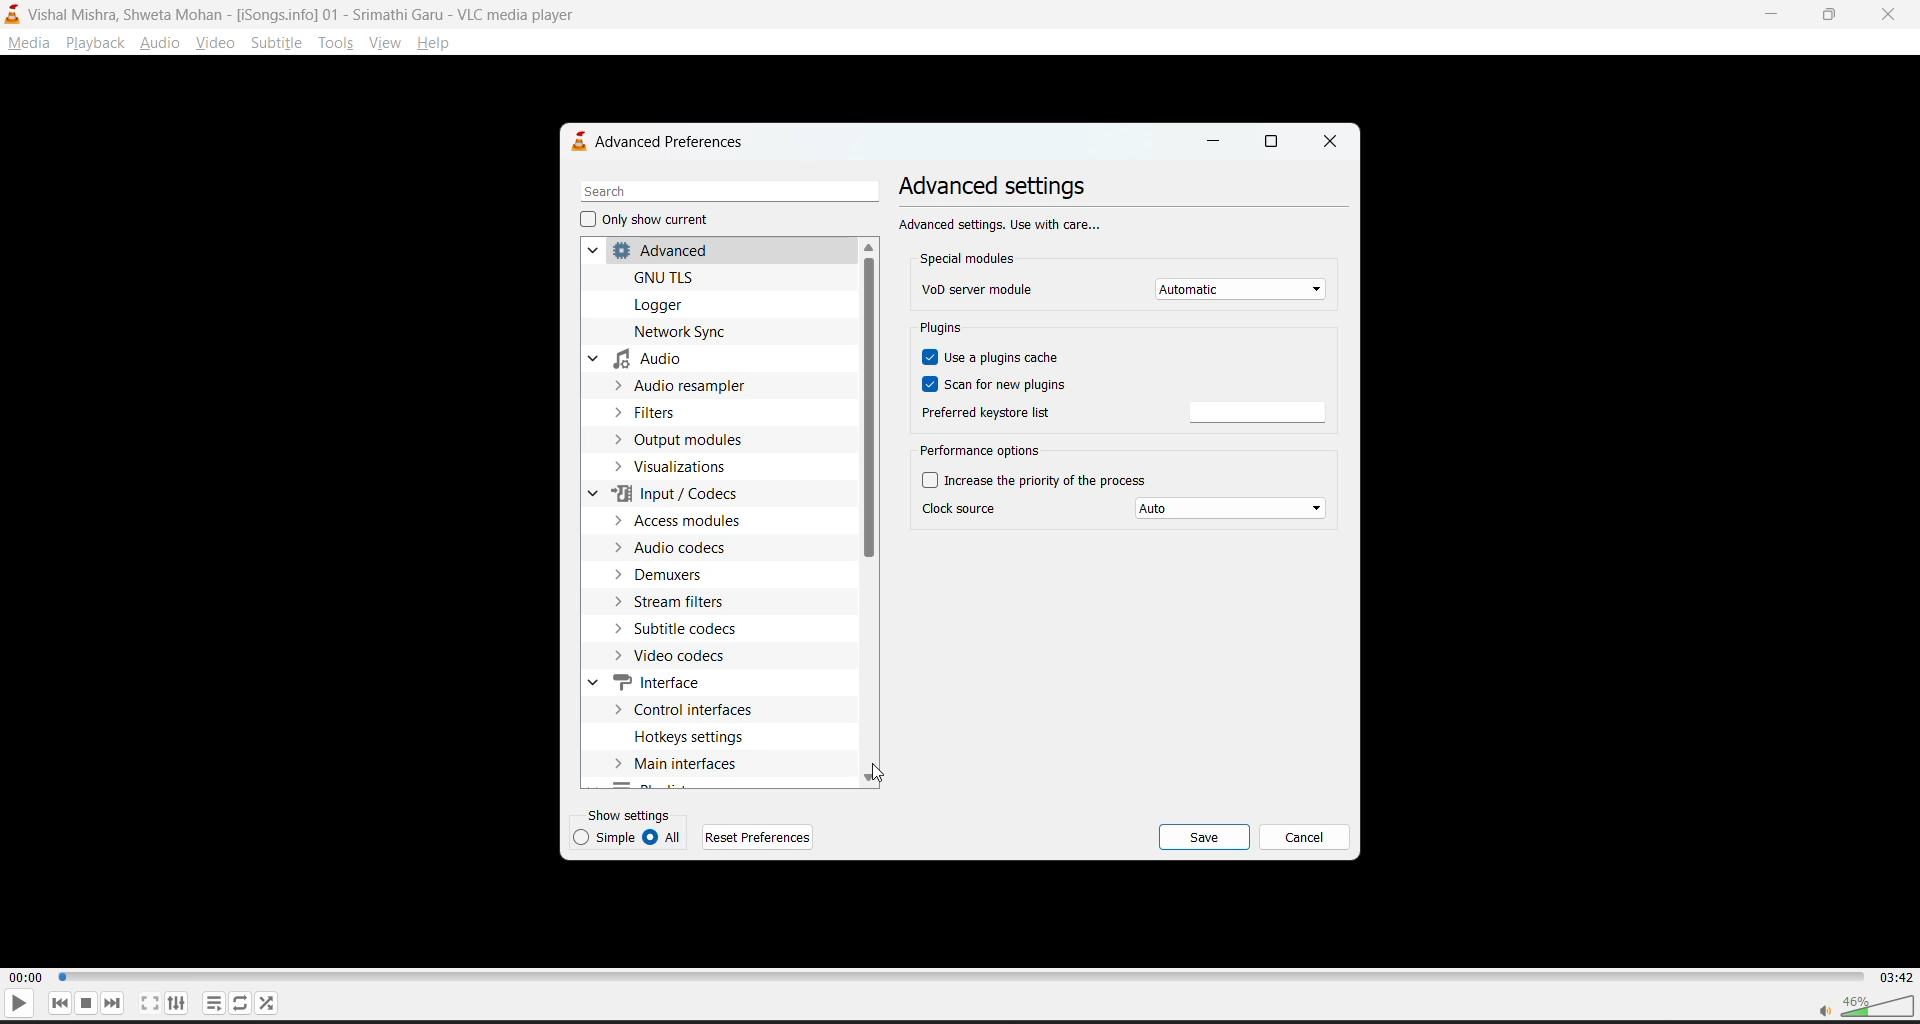  Describe the element at coordinates (1308, 837) in the screenshot. I see `cancel` at that location.